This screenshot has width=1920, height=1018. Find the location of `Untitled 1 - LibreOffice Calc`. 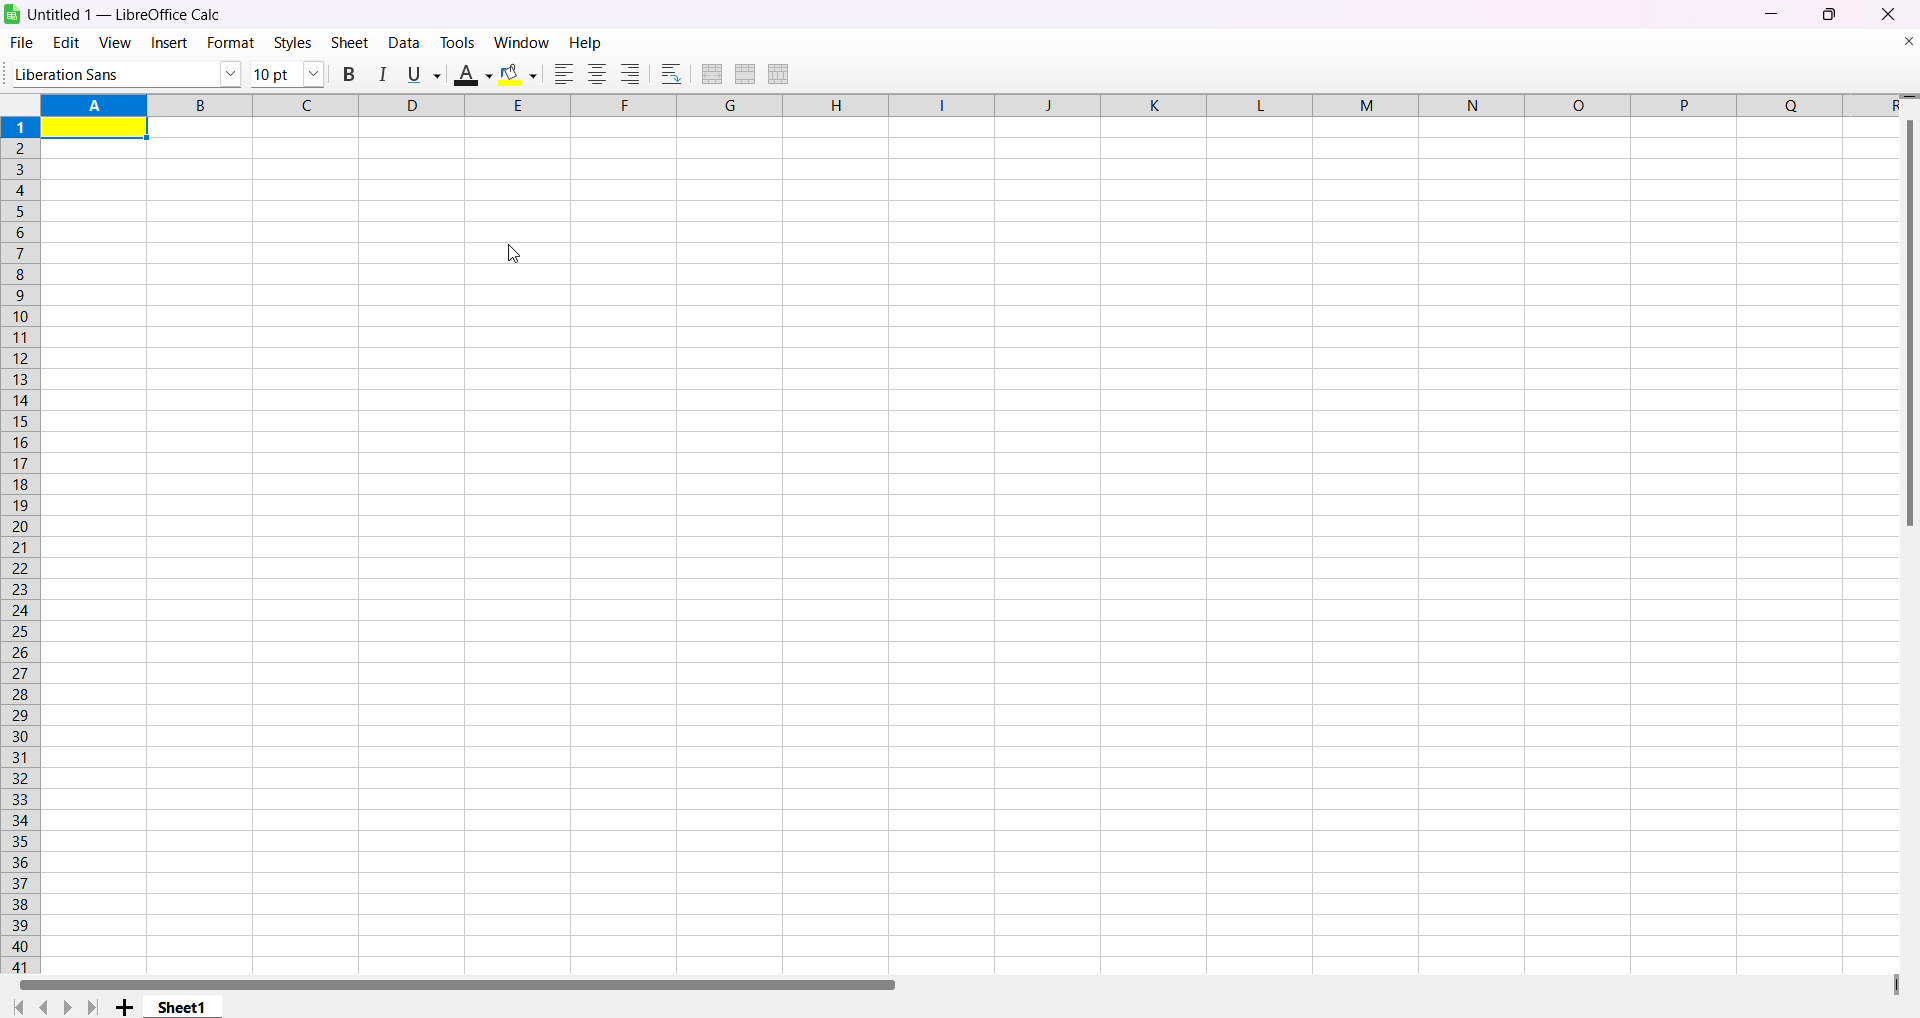

Untitled 1 - LibreOffice Calc is located at coordinates (137, 15).